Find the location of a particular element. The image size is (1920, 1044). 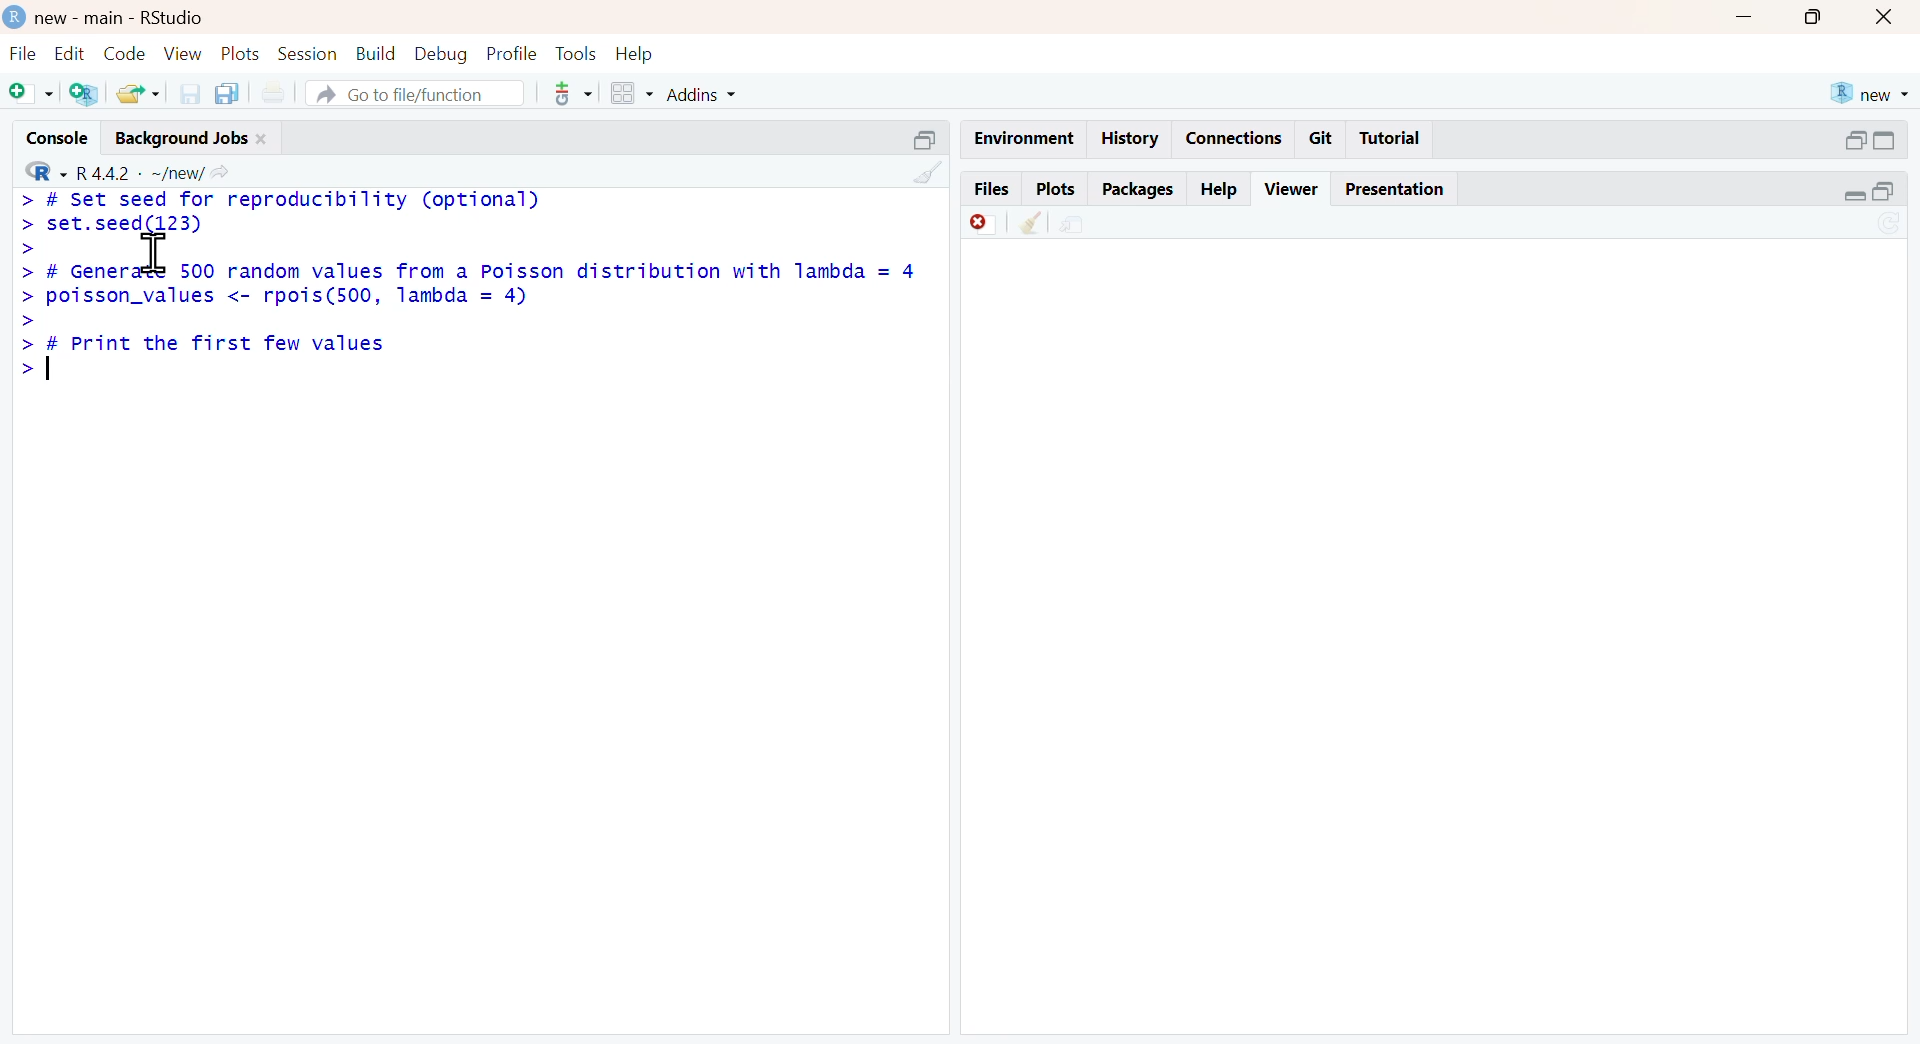

expand/collapse is located at coordinates (1886, 142).